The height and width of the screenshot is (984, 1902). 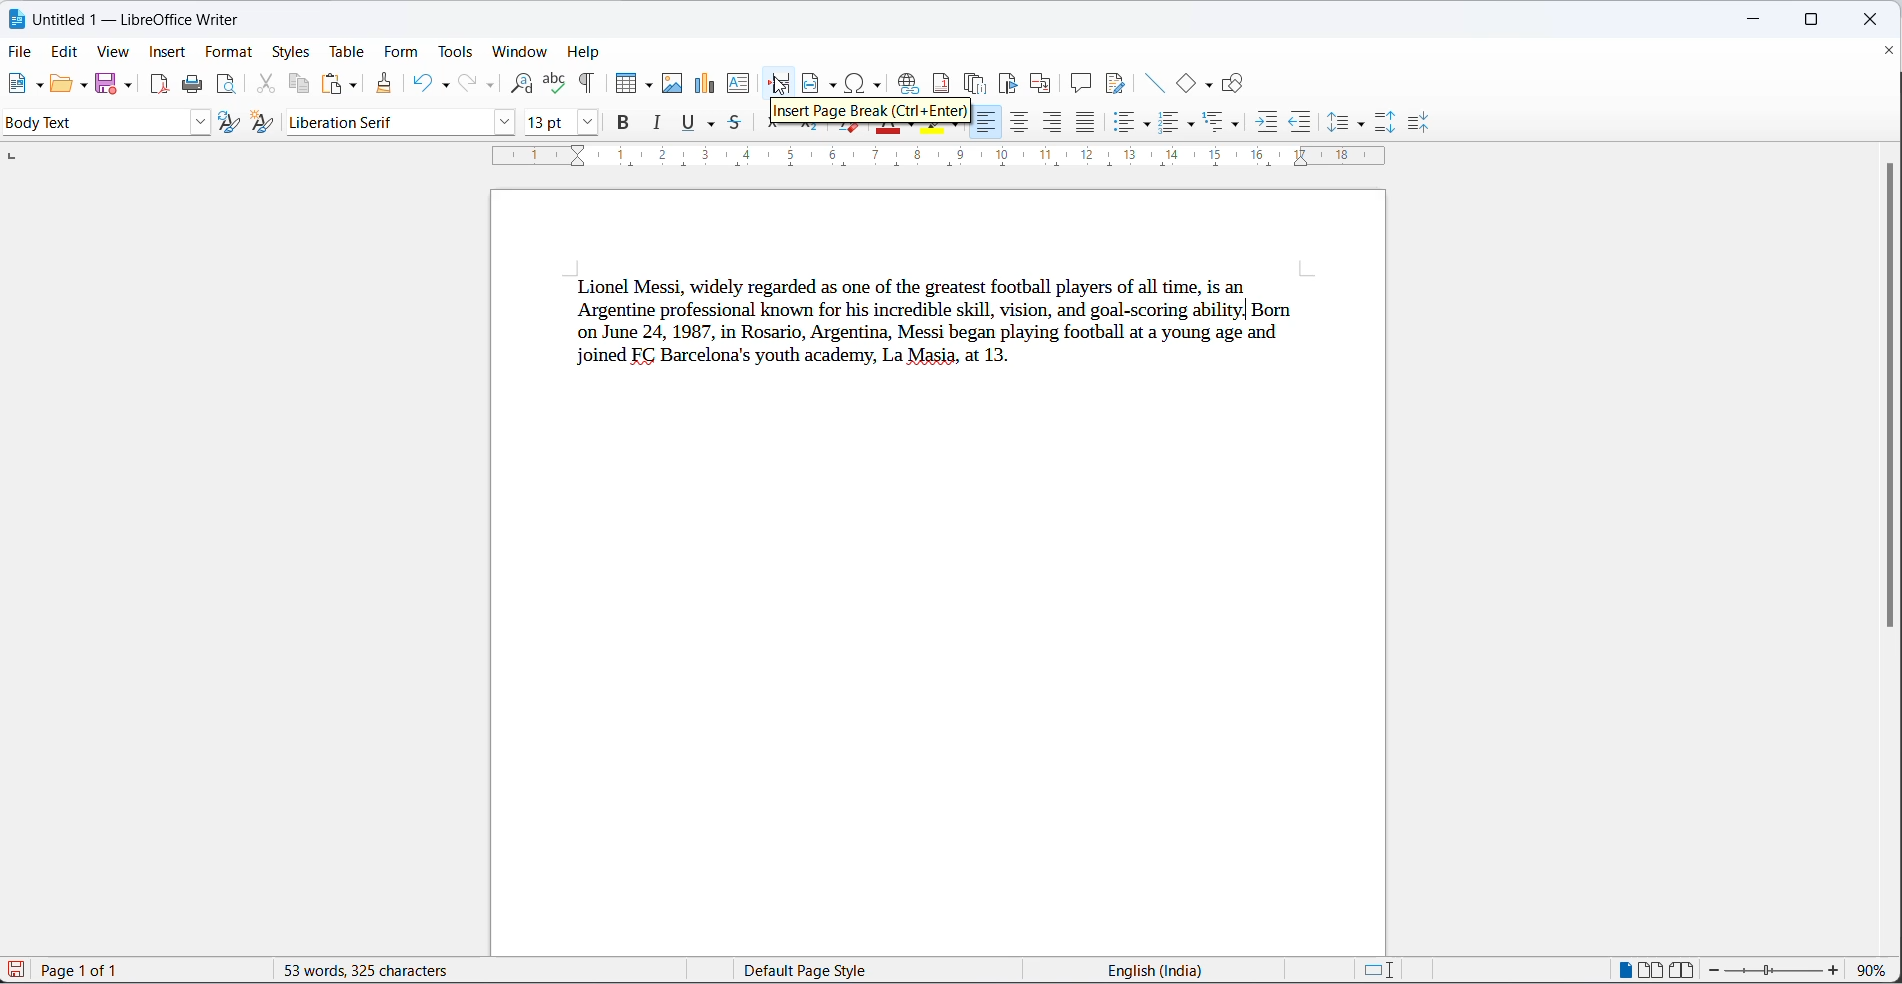 What do you see at coordinates (1888, 399) in the screenshot?
I see `scrollbar` at bounding box center [1888, 399].